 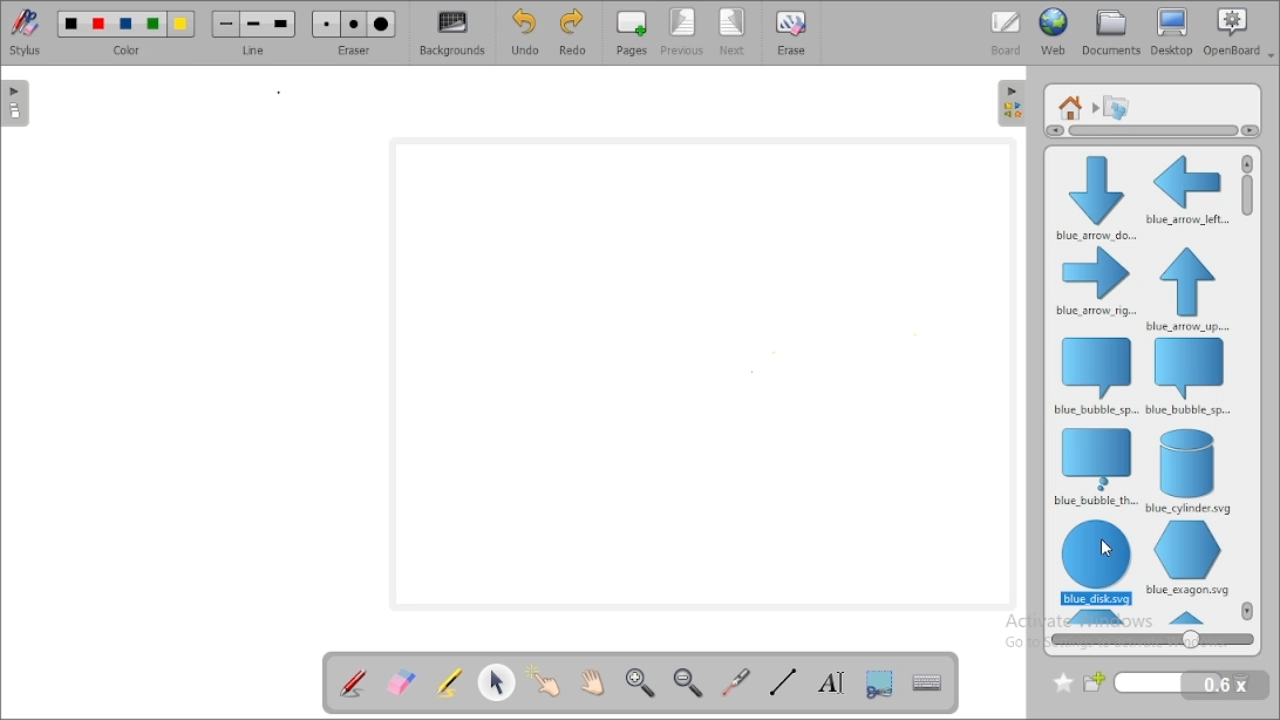 What do you see at coordinates (1187, 558) in the screenshot?
I see `blue exagon` at bounding box center [1187, 558].